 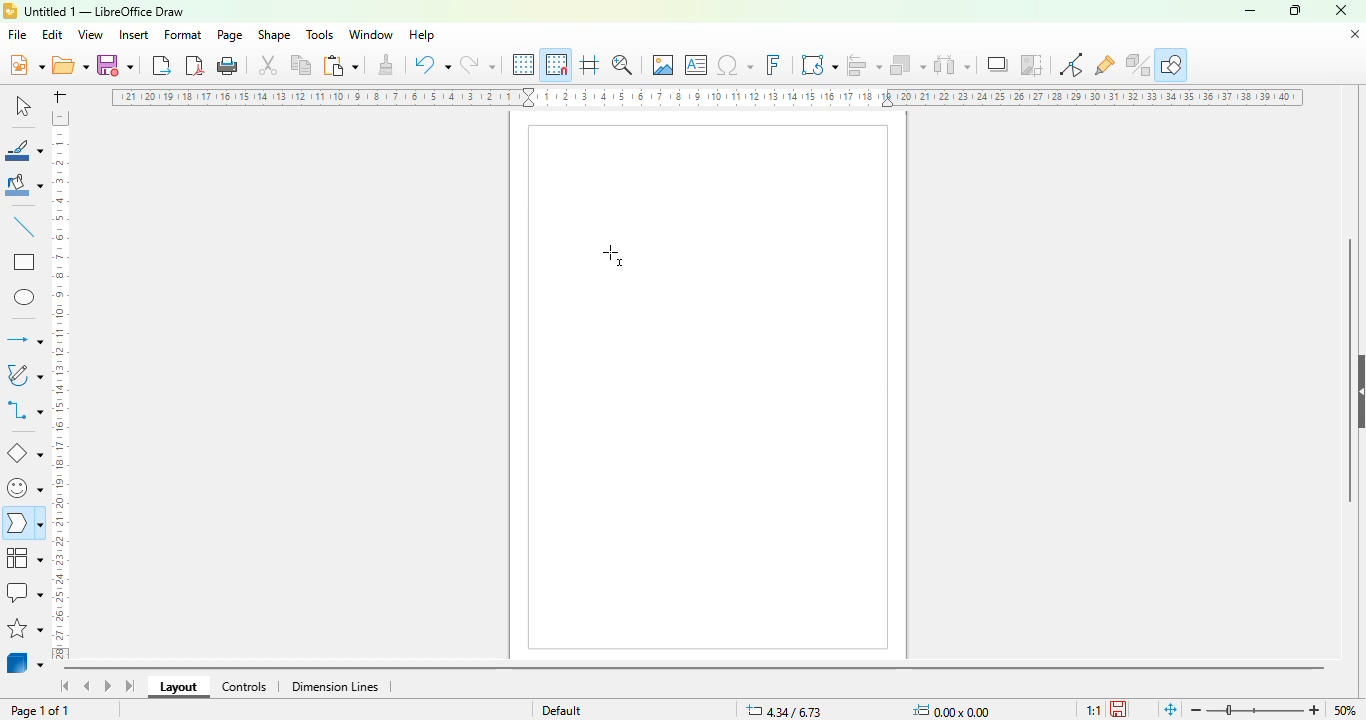 What do you see at coordinates (707, 97) in the screenshot?
I see `ruler` at bounding box center [707, 97].